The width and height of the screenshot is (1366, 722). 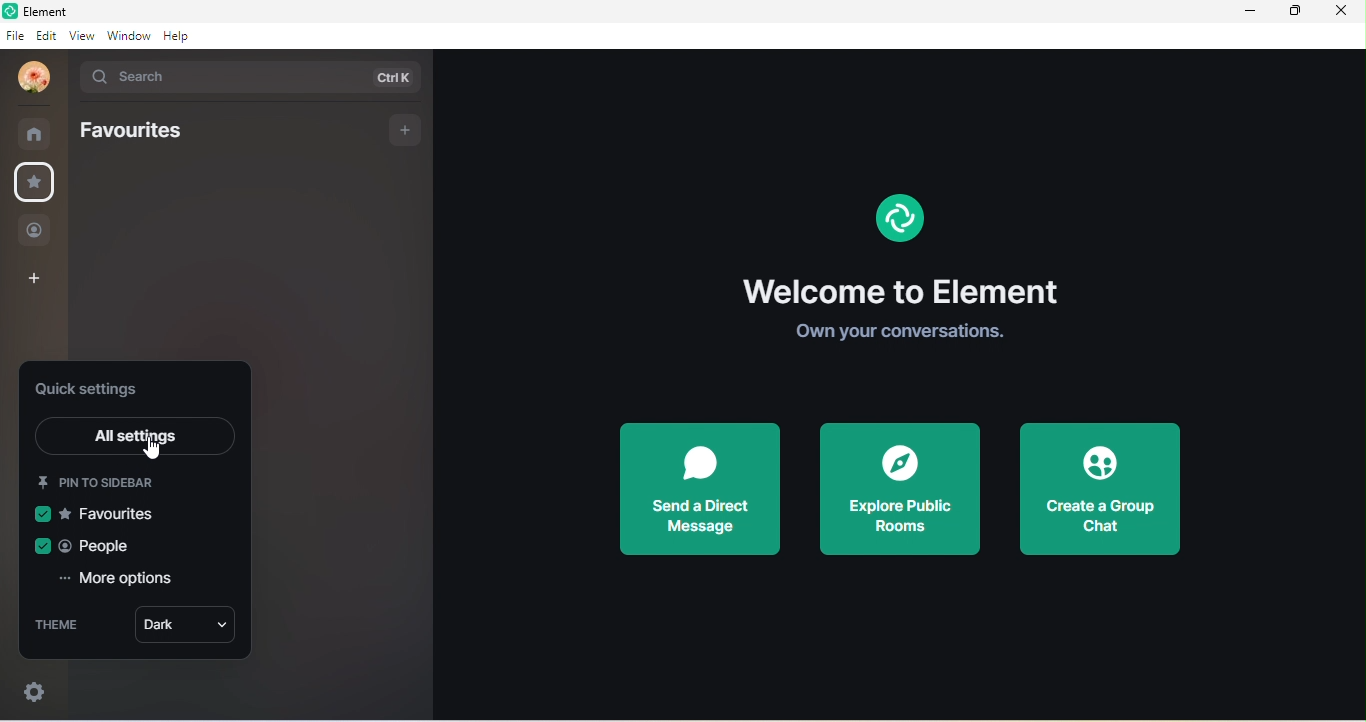 I want to click on add space, so click(x=35, y=282).